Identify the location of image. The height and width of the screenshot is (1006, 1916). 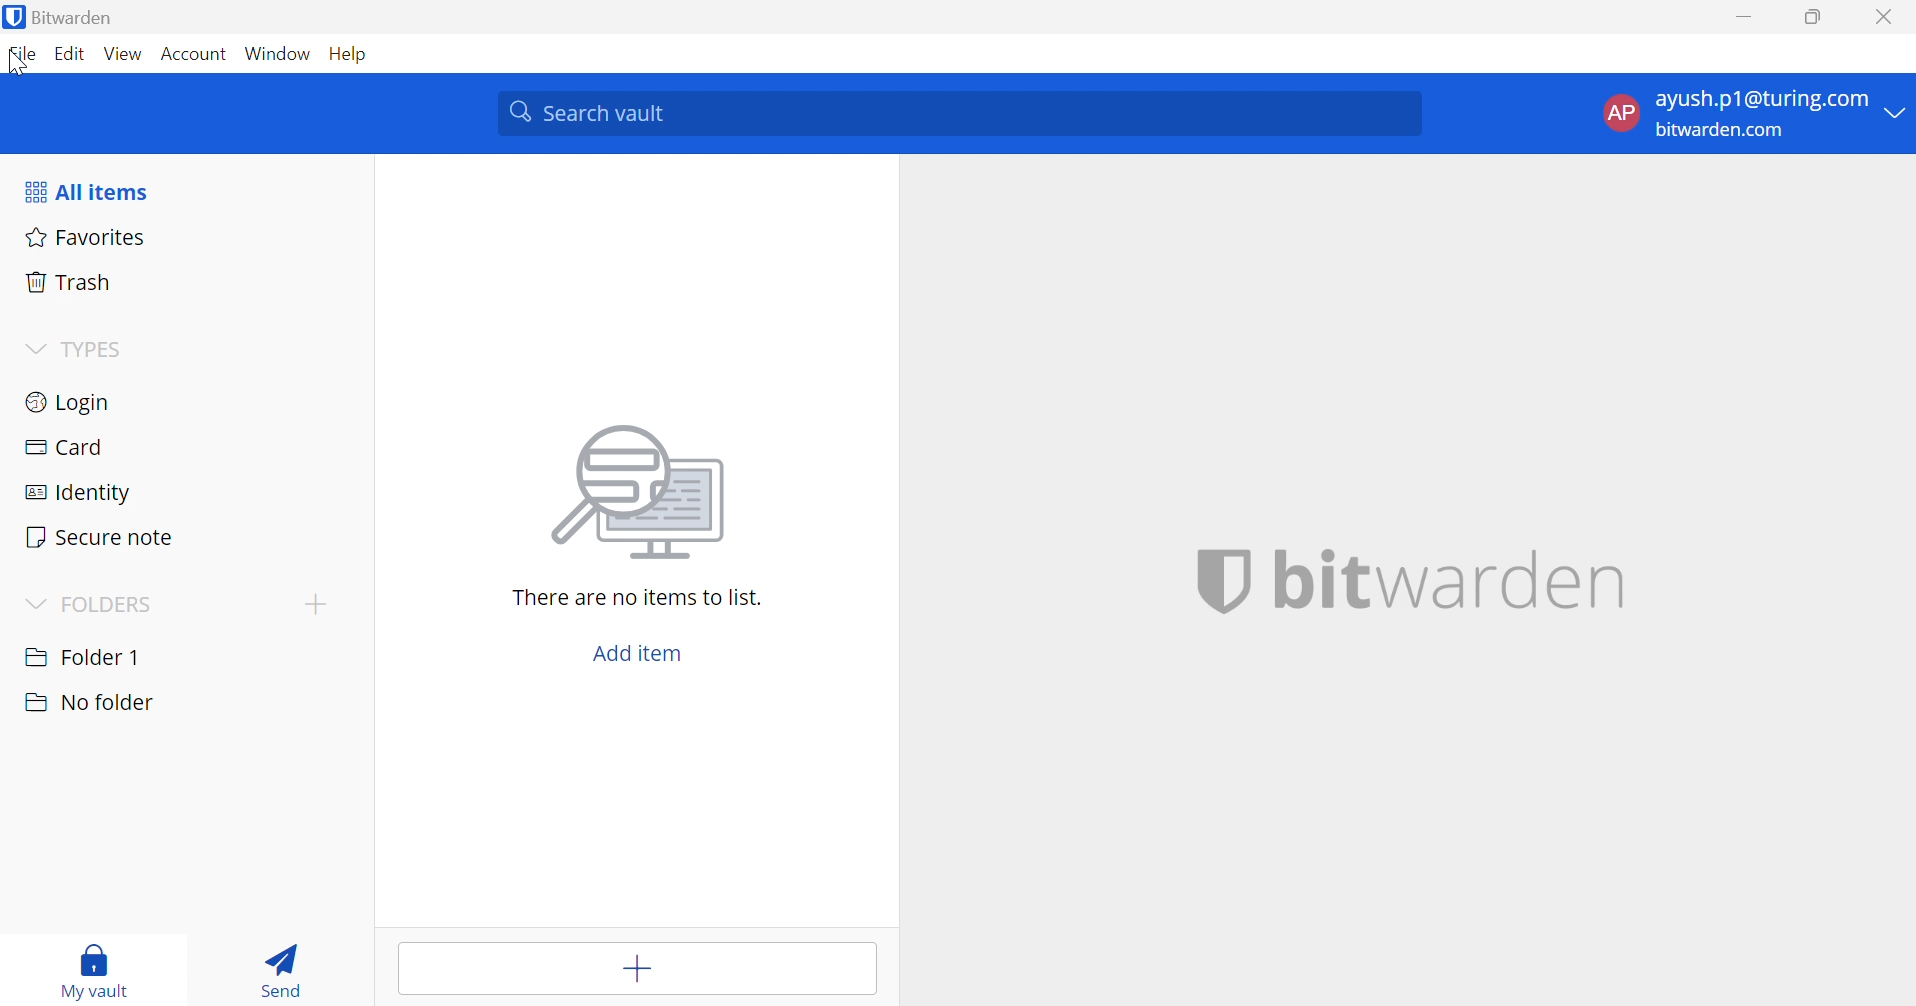
(644, 492).